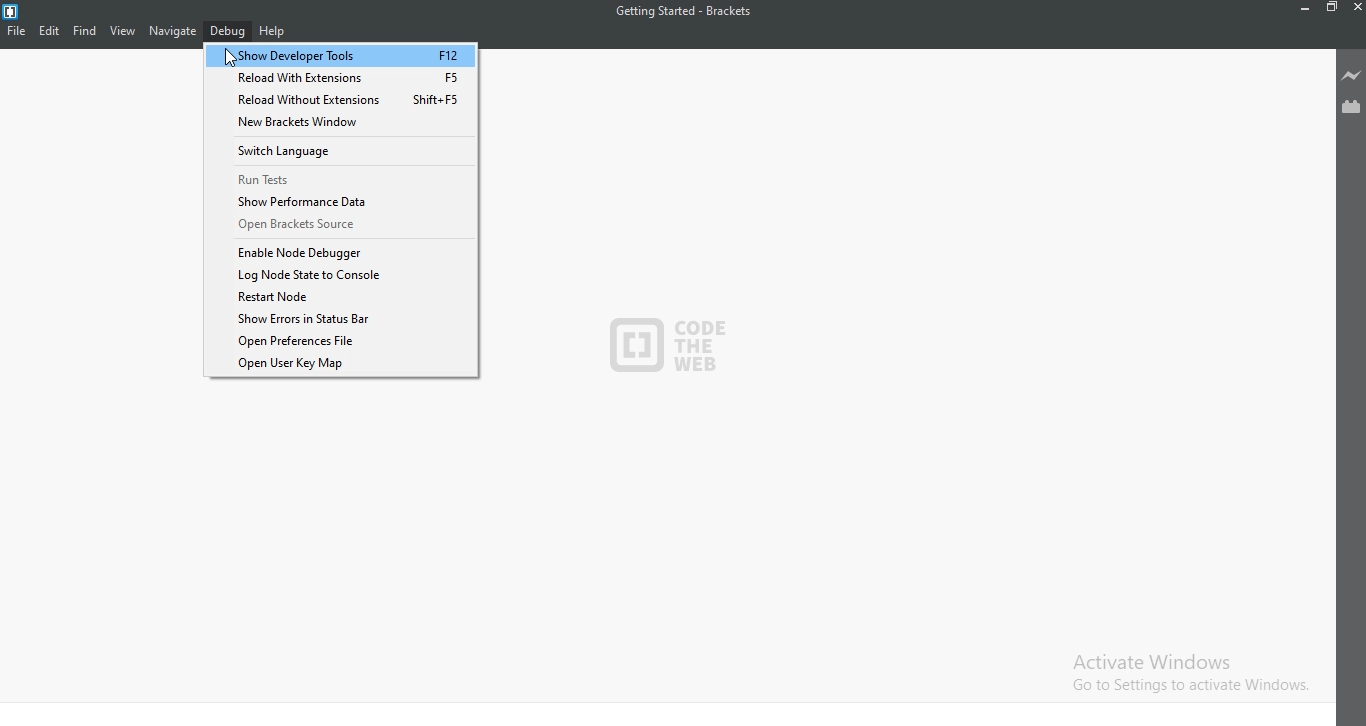  What do you see at coordinates (86, 31) in the screenshot?
I see `Find` at bounding box center [86, 31].